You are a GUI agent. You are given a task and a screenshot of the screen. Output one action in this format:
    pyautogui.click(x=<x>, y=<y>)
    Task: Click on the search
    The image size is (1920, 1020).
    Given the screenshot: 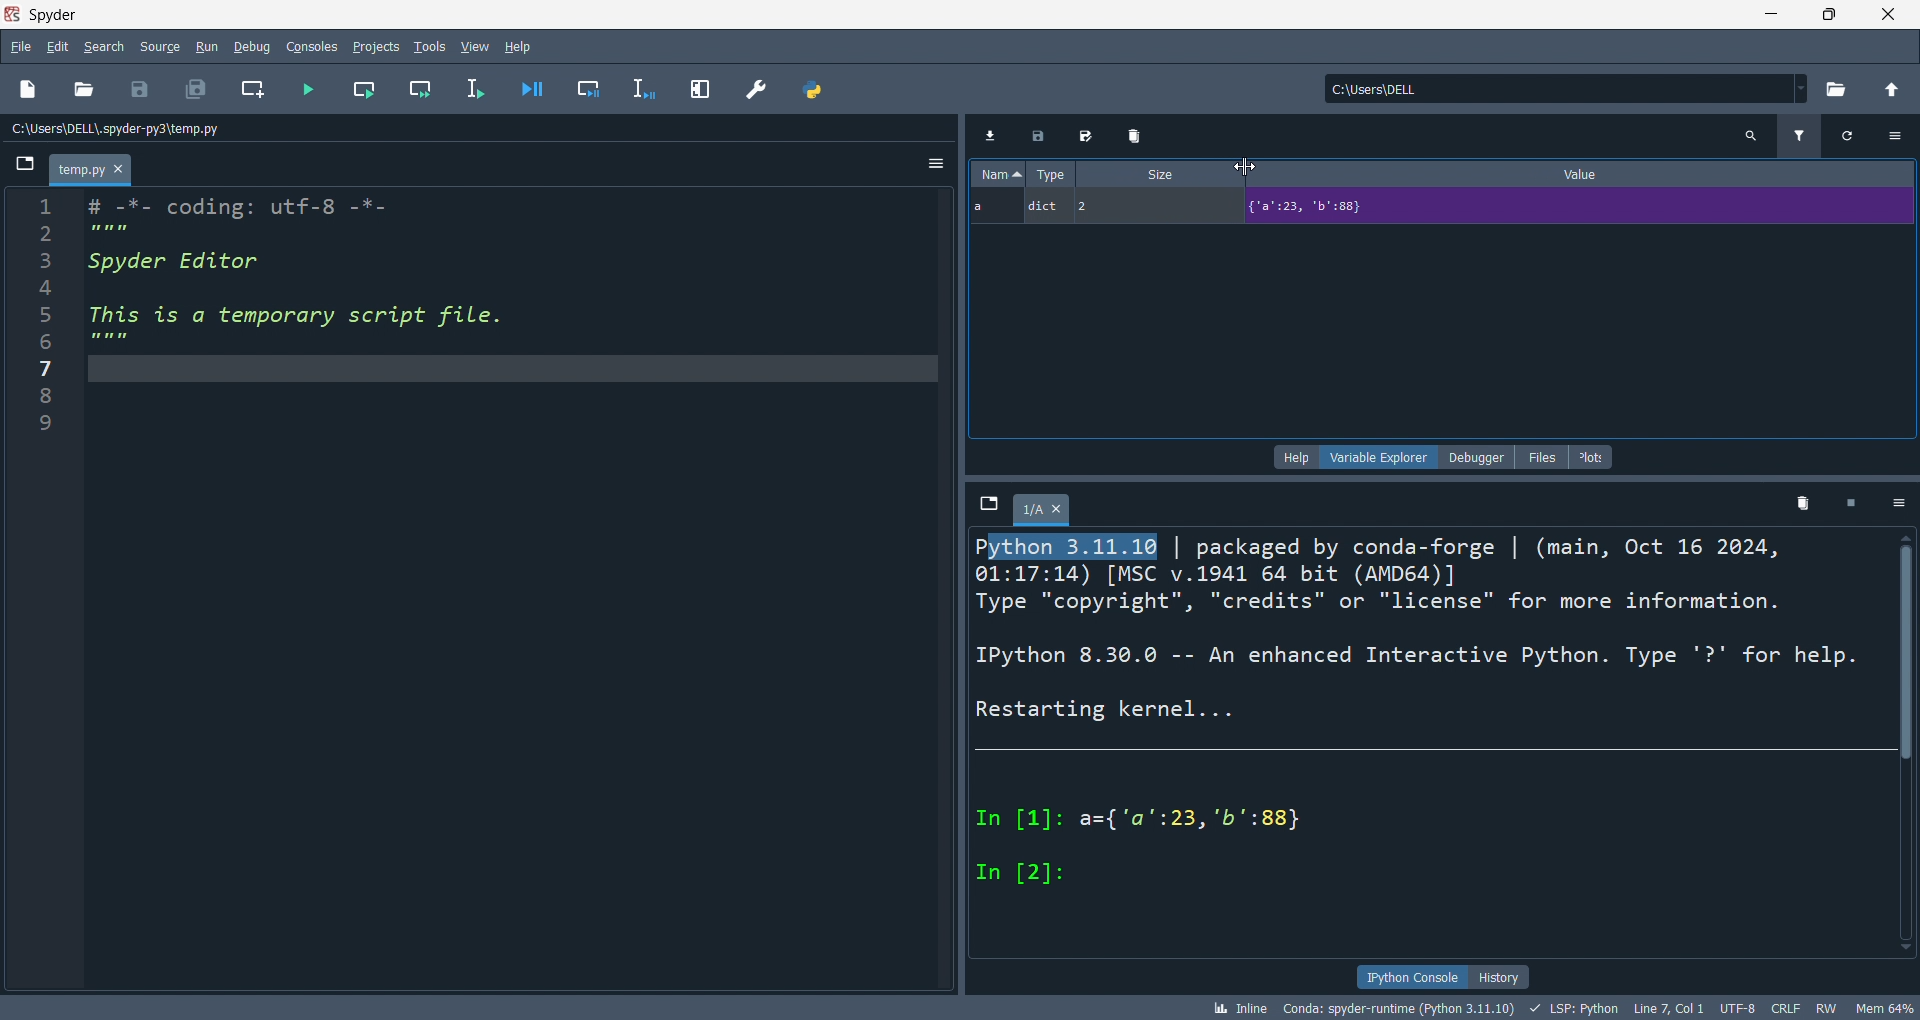 What is the action you would take?
    pyautogui.click(x=1748, y=134)
    